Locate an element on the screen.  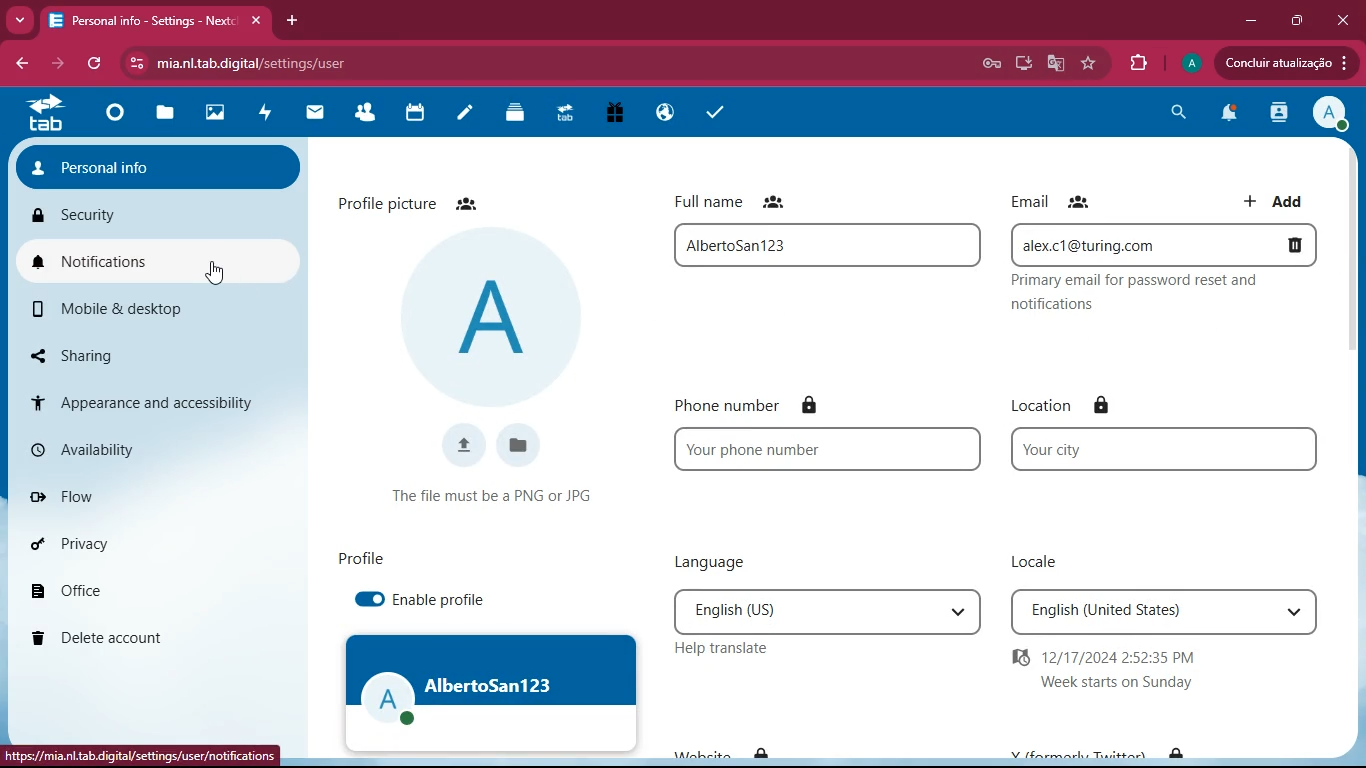
full name is located at coordinates (822, 245).